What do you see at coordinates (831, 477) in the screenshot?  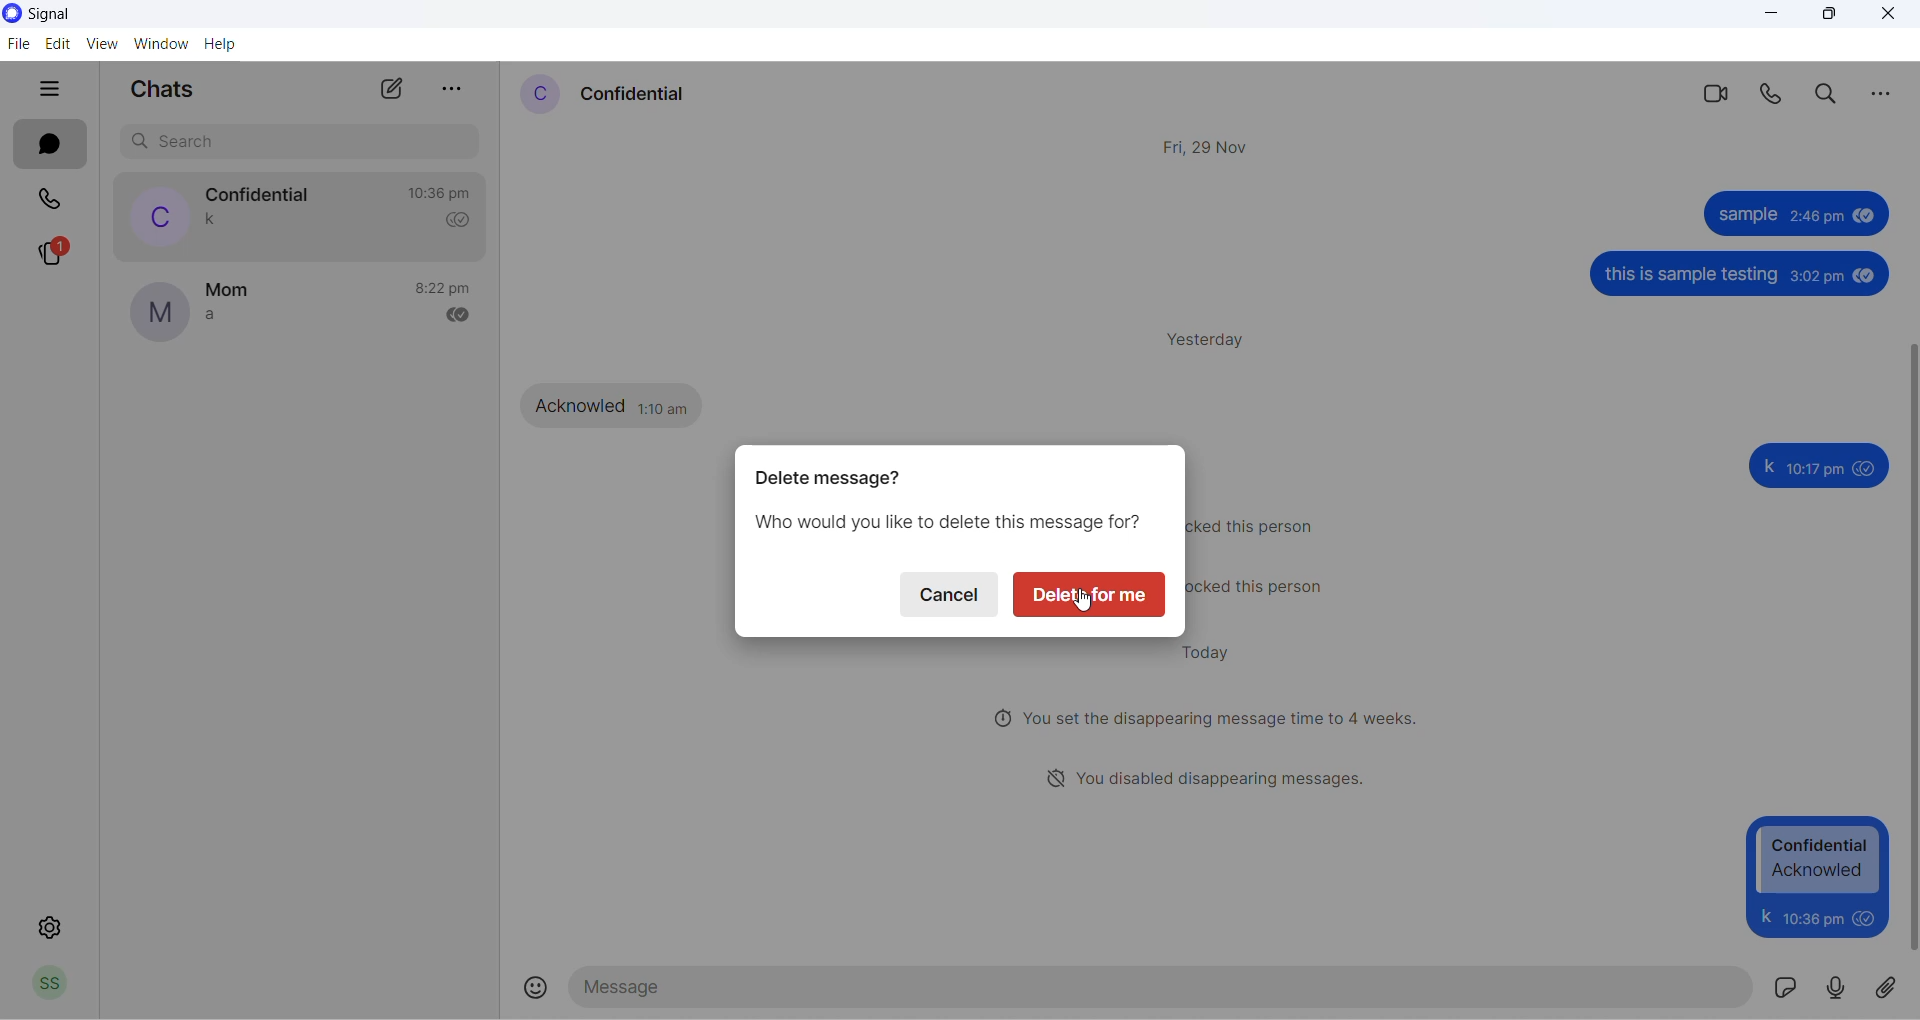 I see `delete message dialog box heading` at bounding box center [831, 477].